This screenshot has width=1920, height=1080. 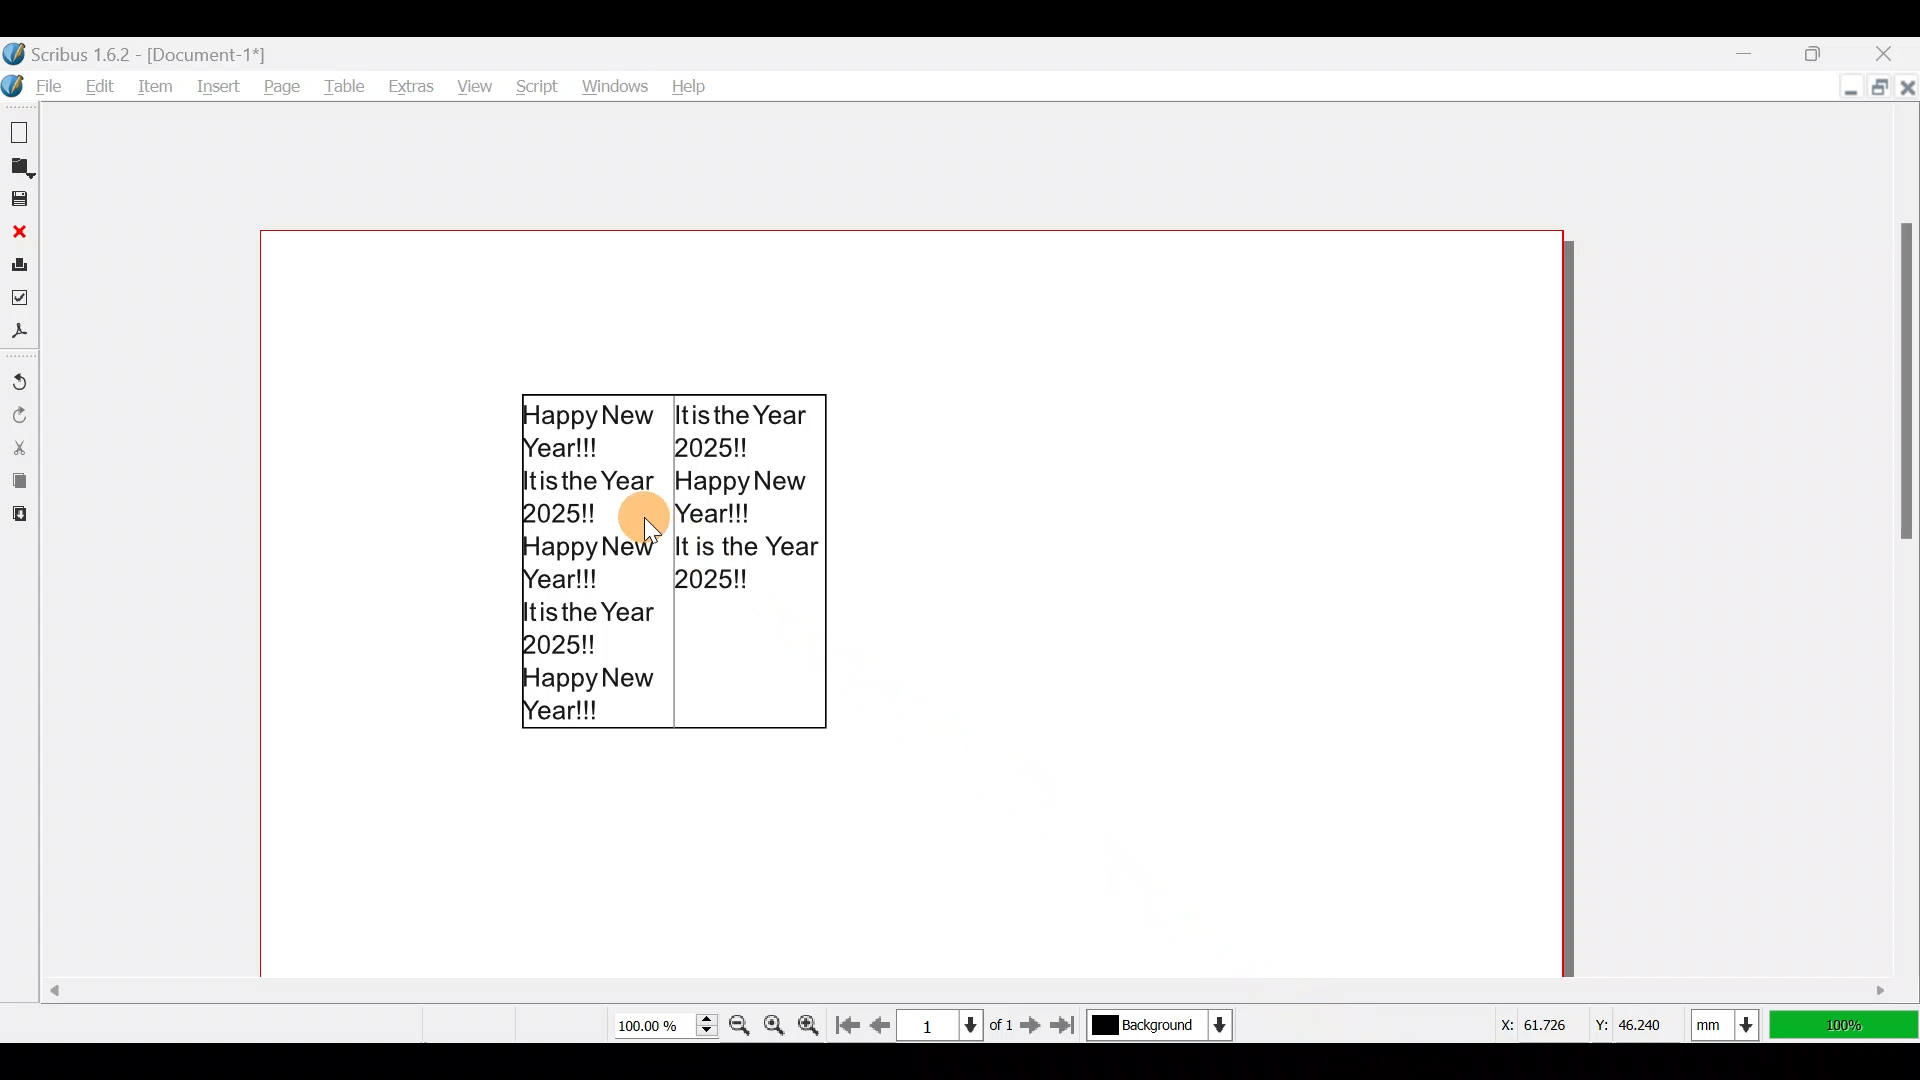 I want to click on Table, so click(x=346, y=86).